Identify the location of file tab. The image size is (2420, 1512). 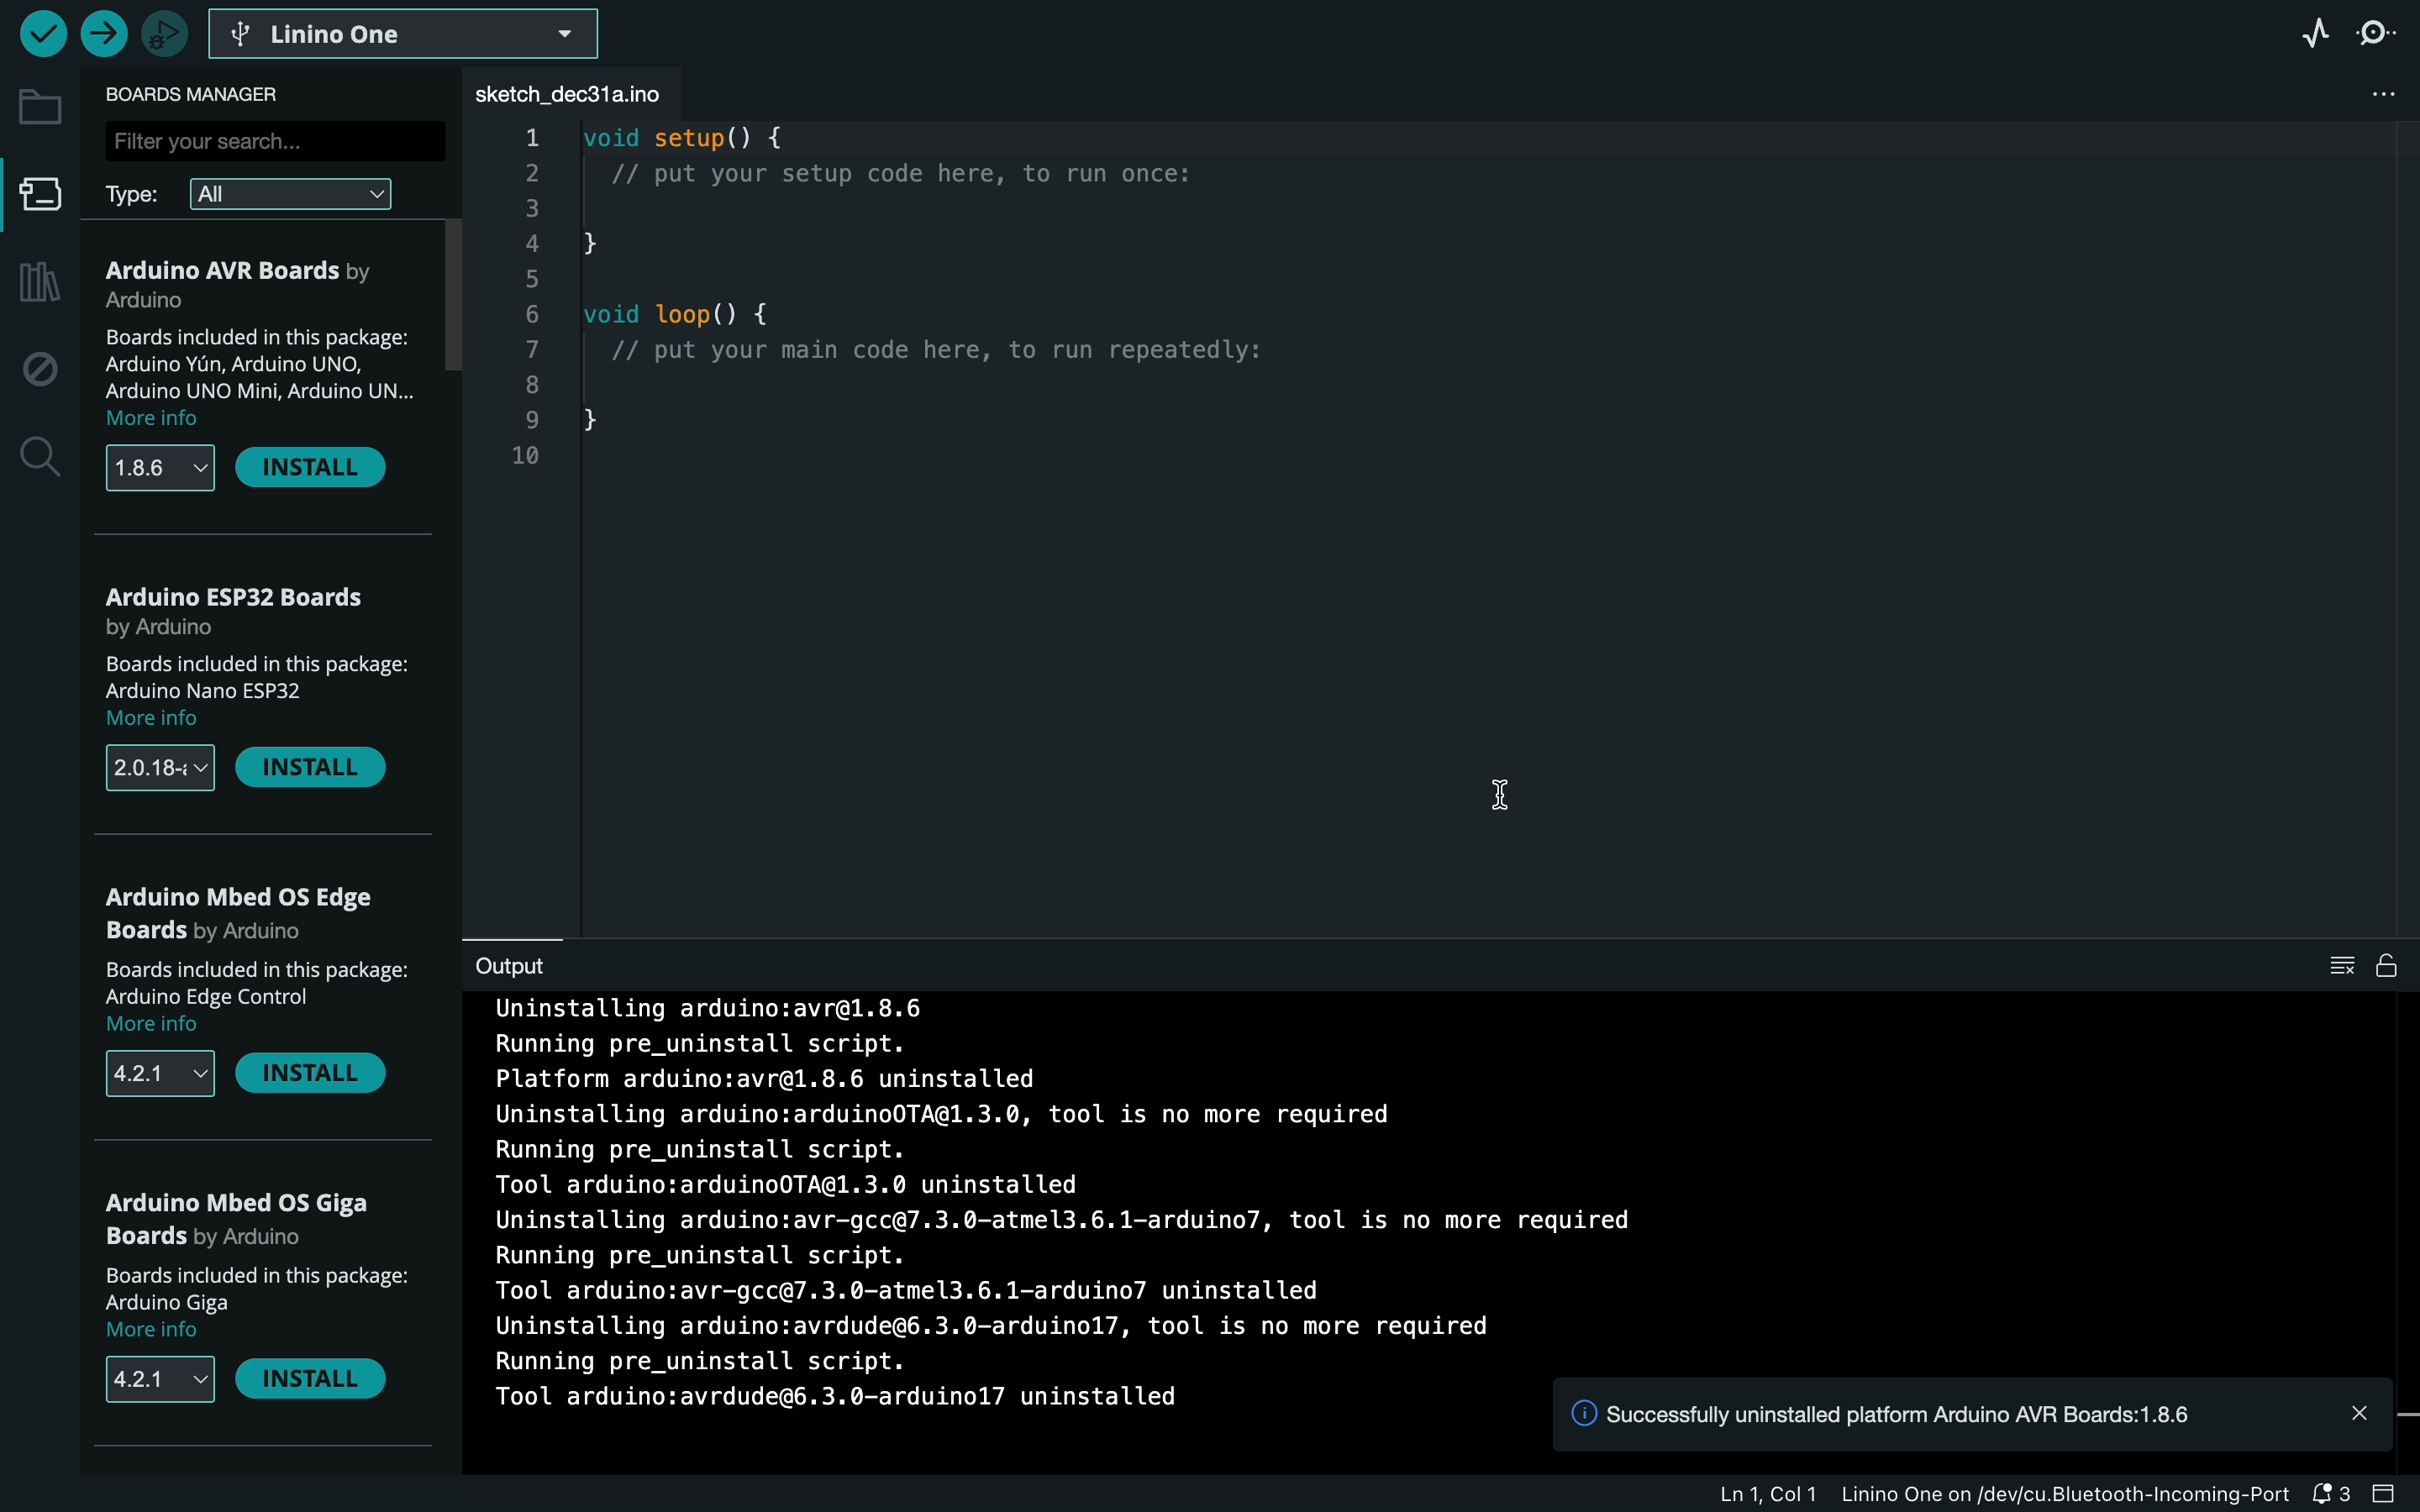
(630, 93).